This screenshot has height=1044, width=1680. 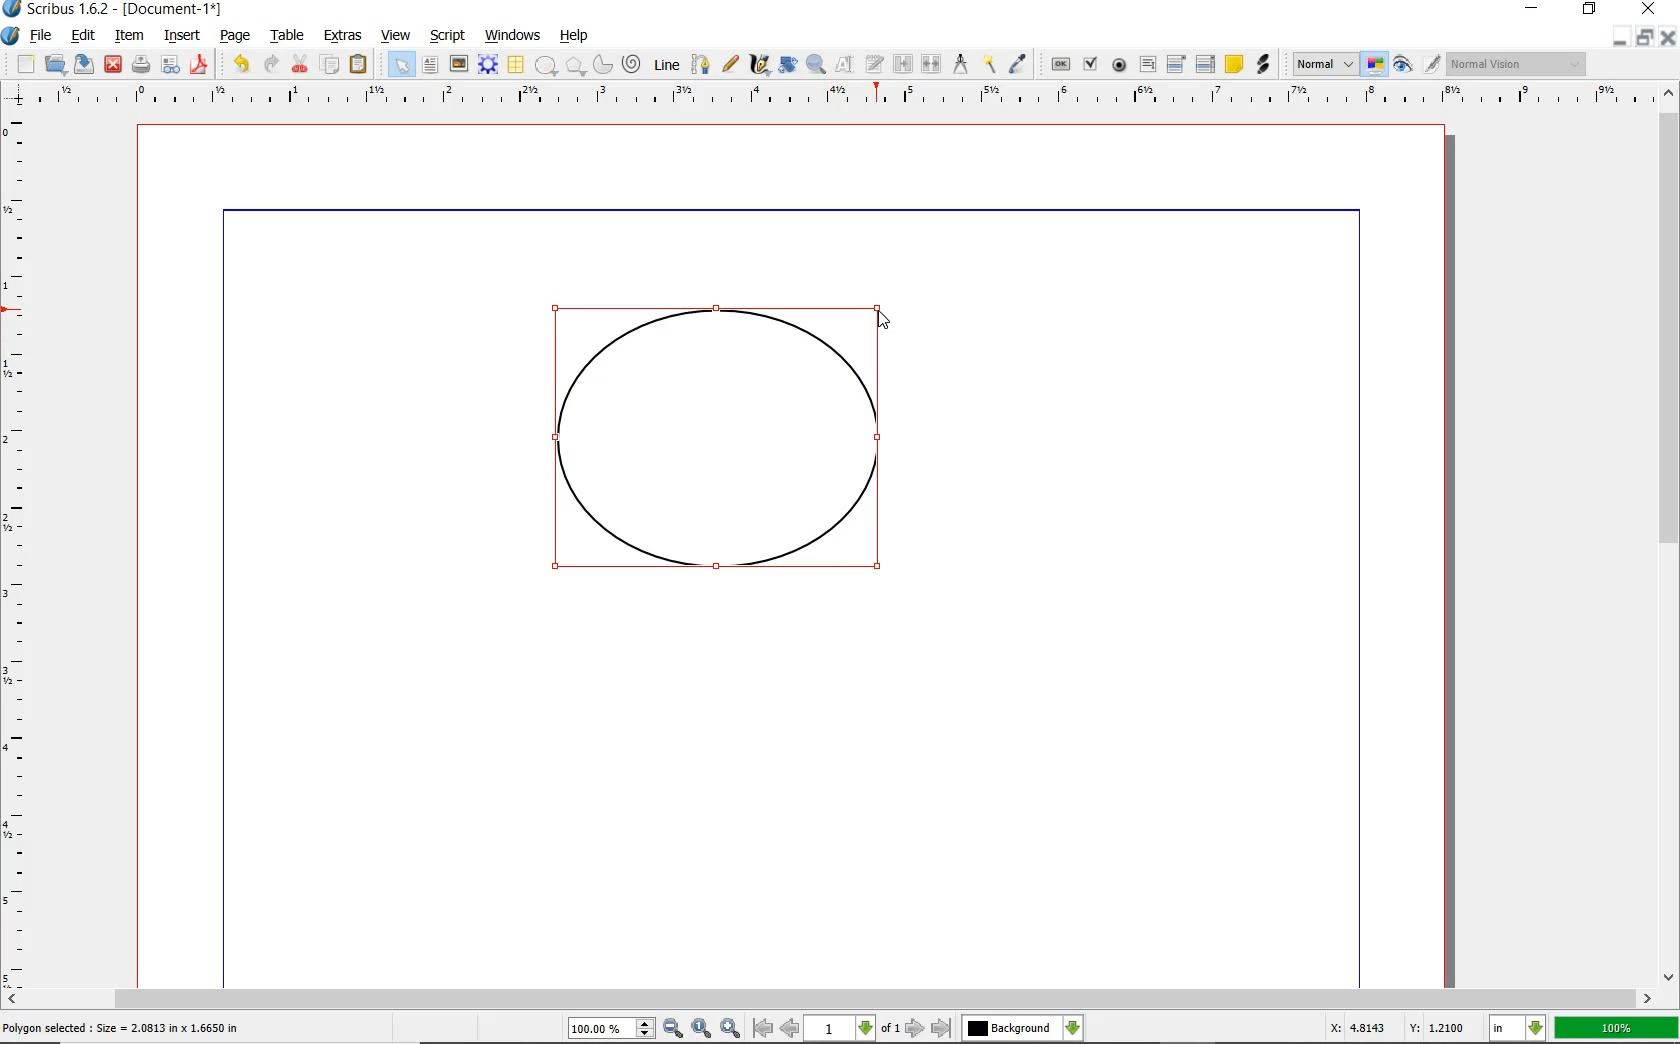 I want to click on visual appearance of the display, so click(x=1517, y=65).